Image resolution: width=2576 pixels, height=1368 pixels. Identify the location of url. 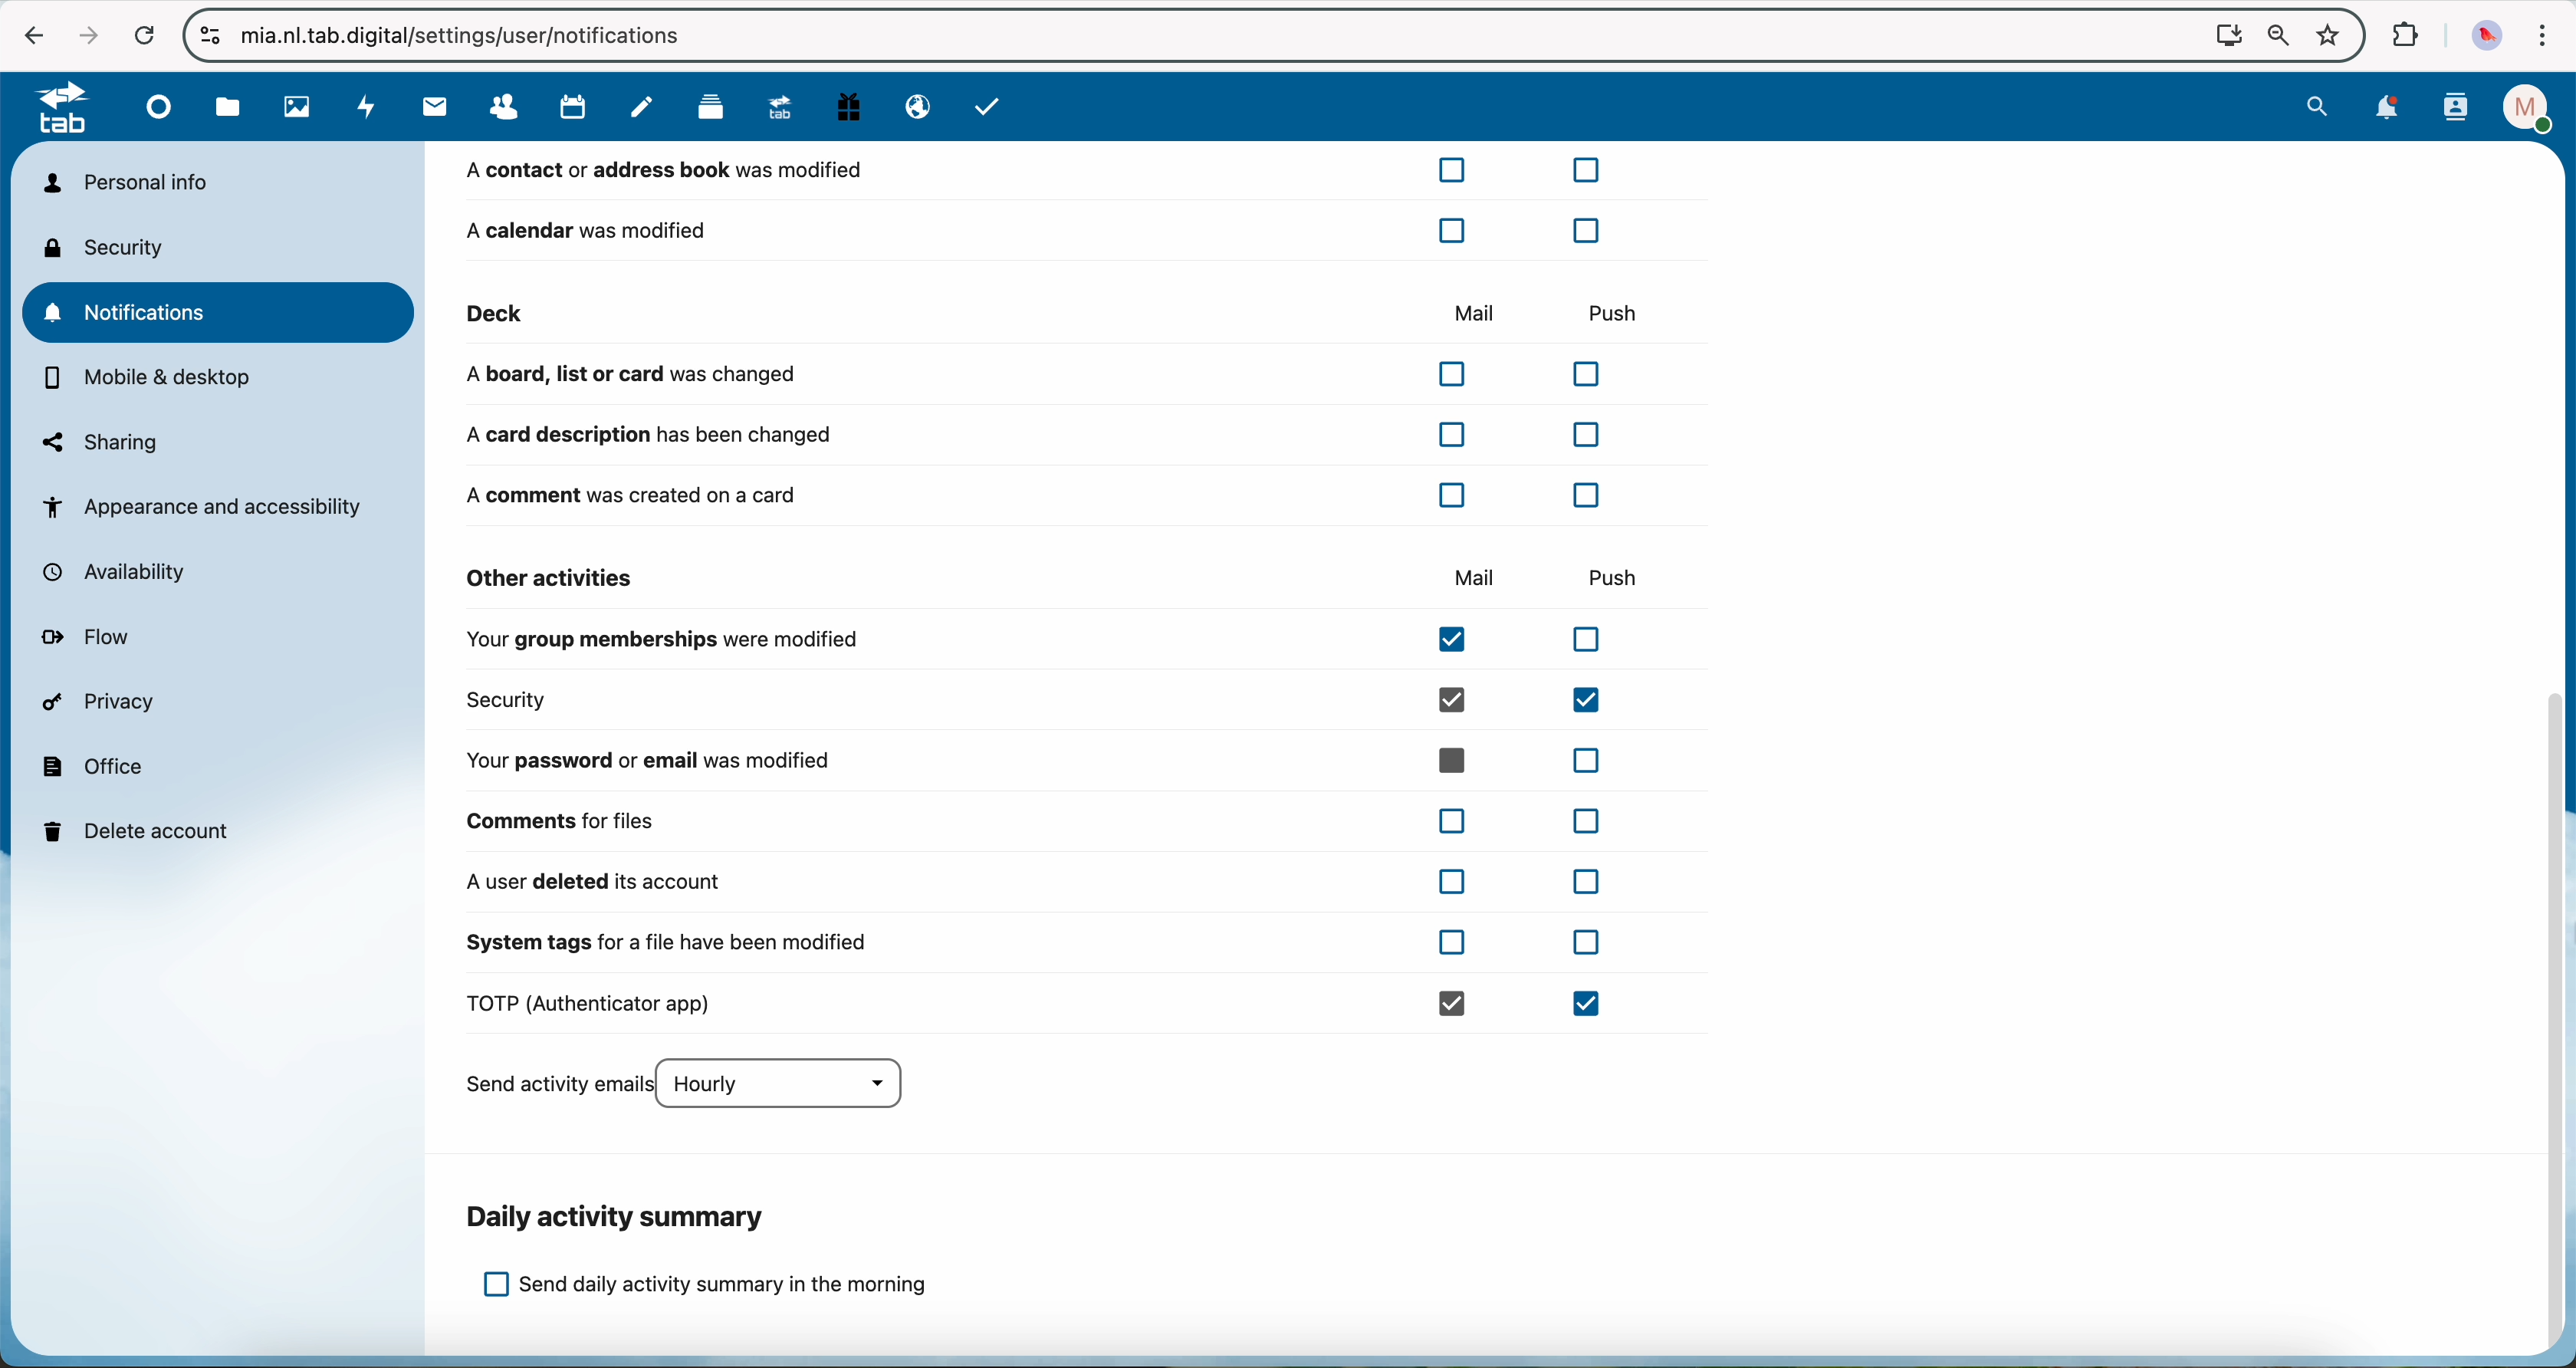
(483, 35).